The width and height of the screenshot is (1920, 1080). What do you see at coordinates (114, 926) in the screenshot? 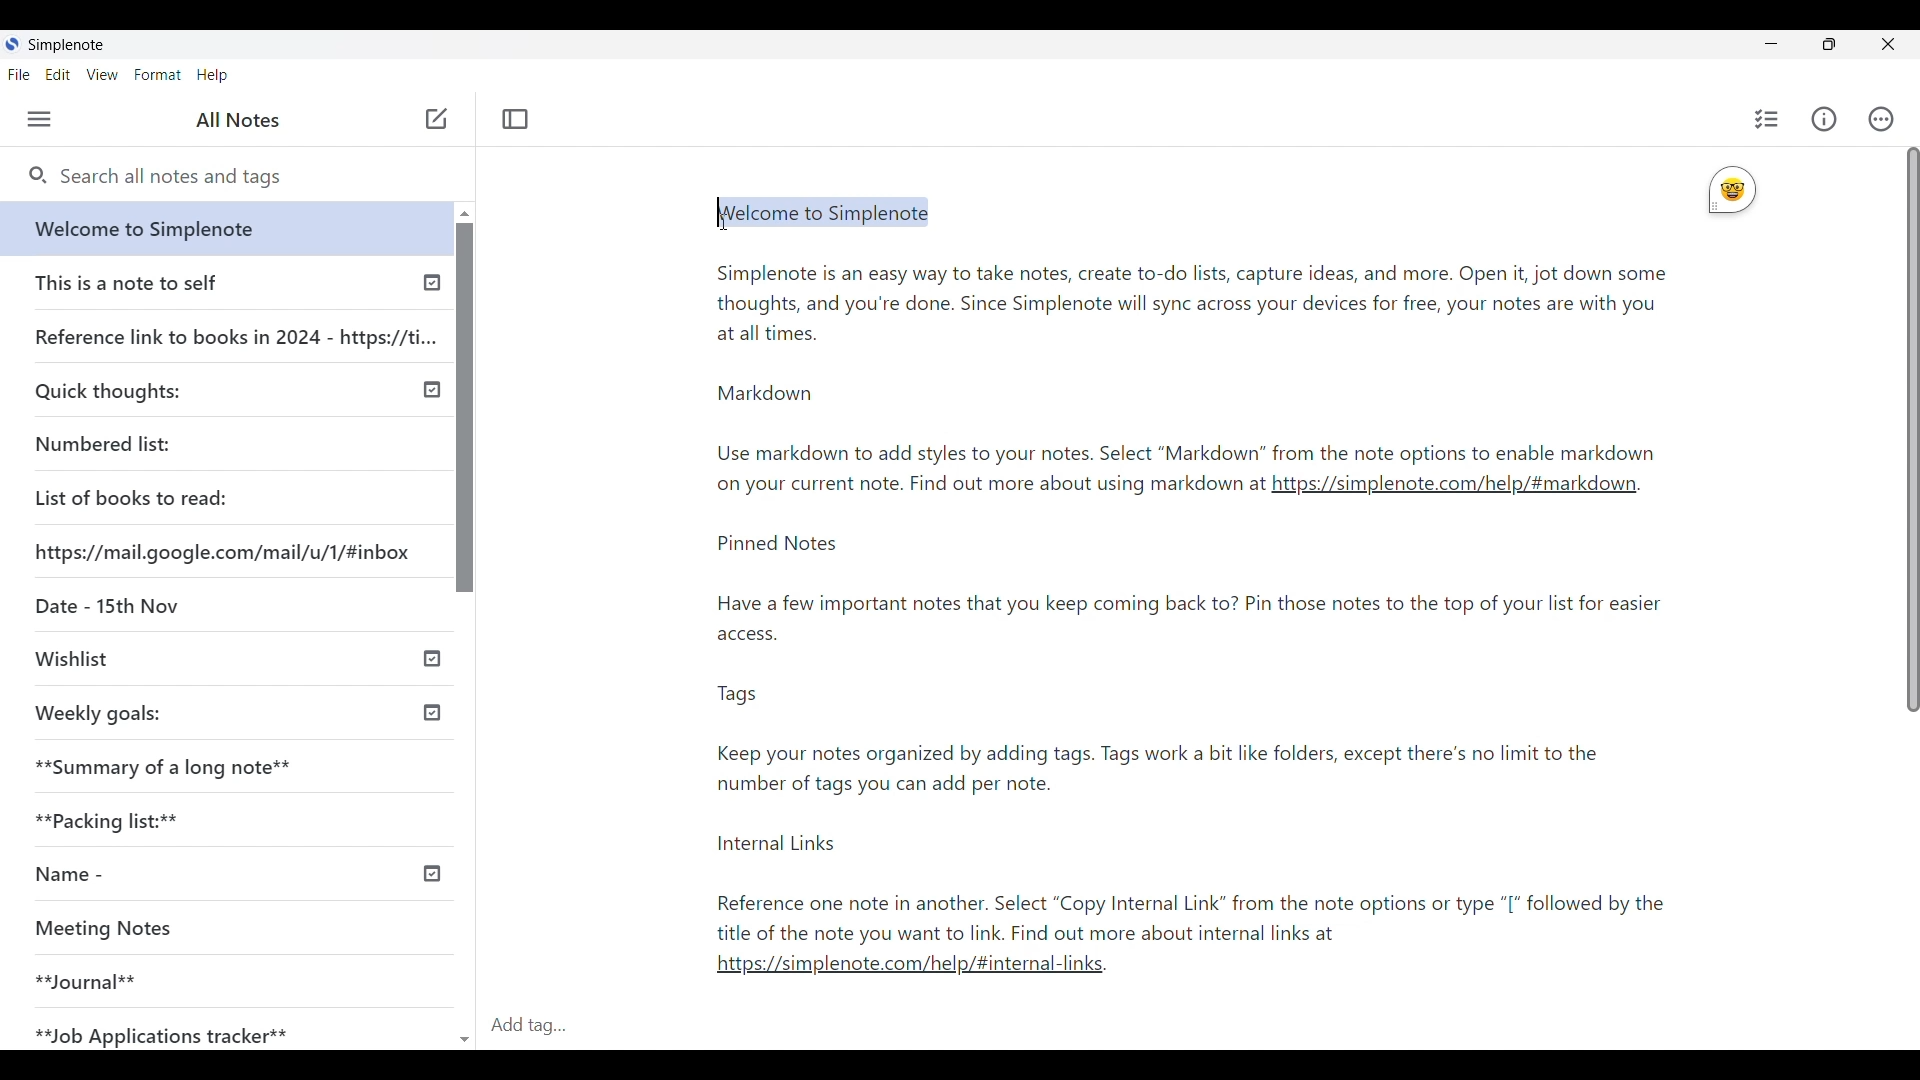
I see `Meeting Notes` at bounding box center [114, 926].